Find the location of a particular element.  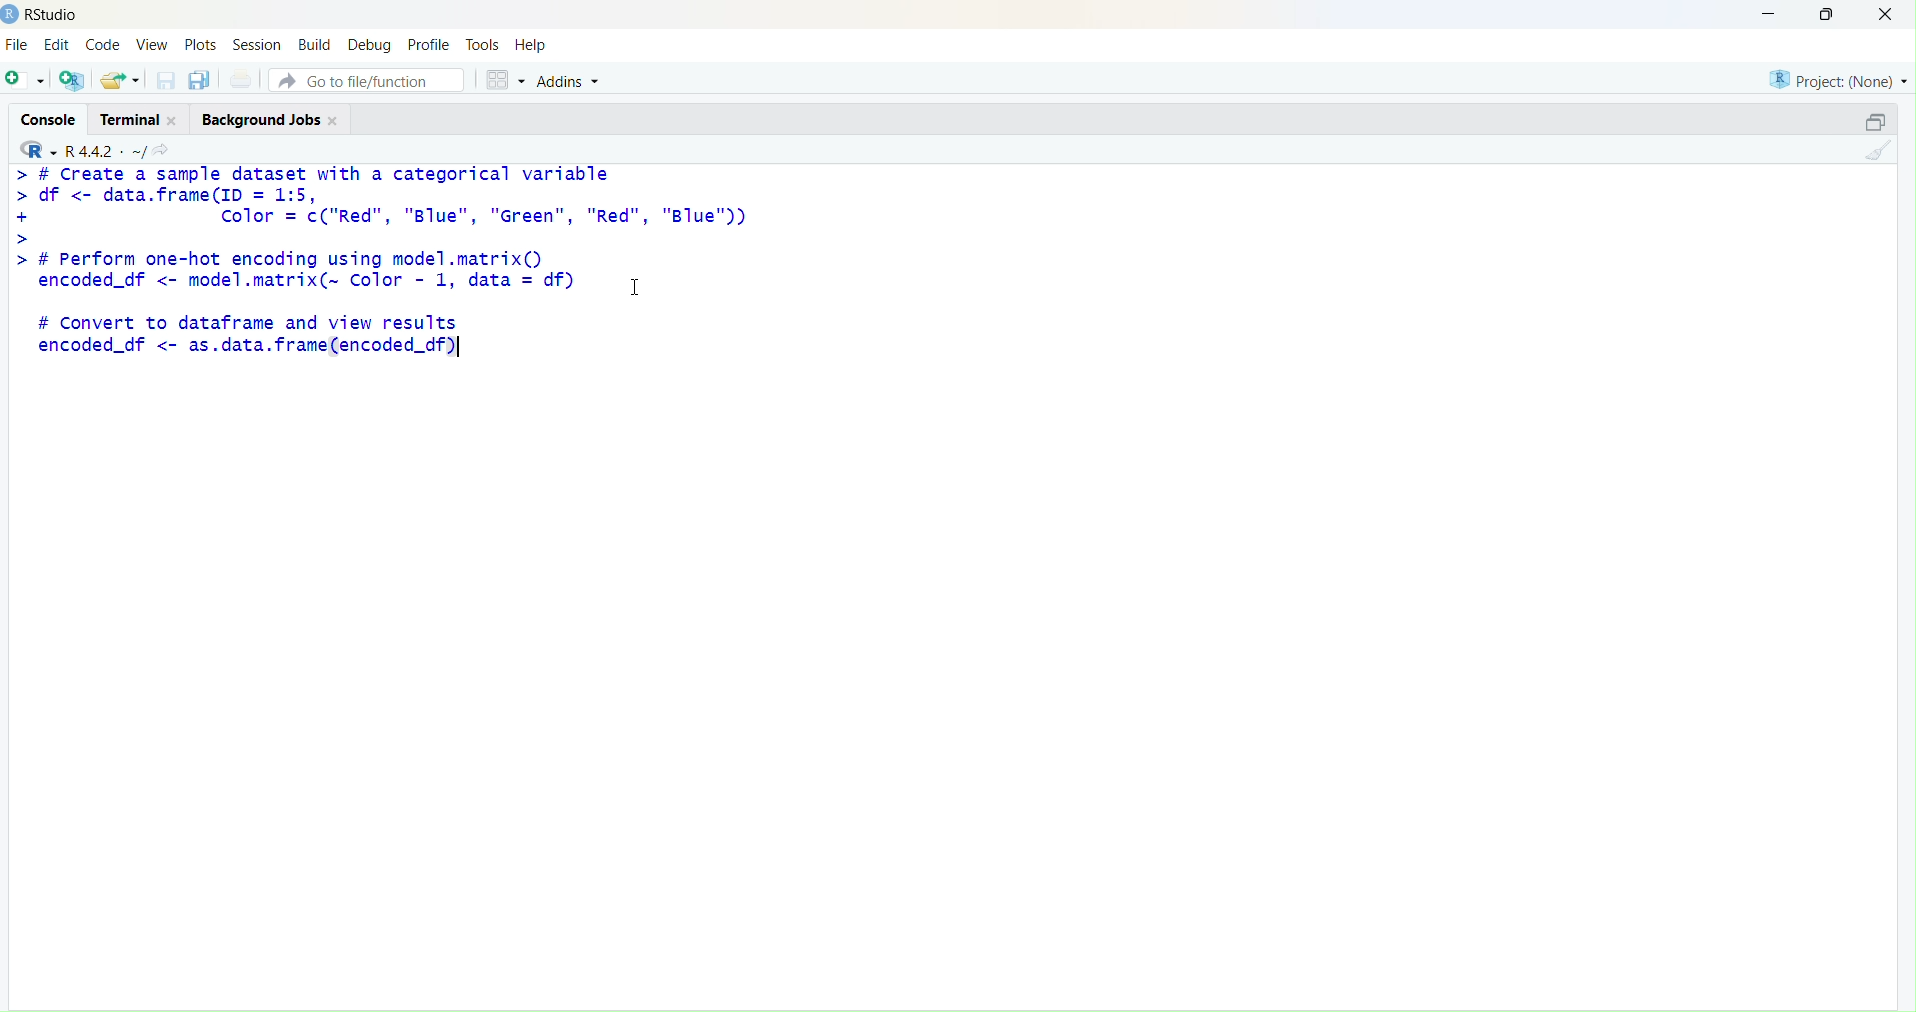

copy is located at coordinates (200, 80).